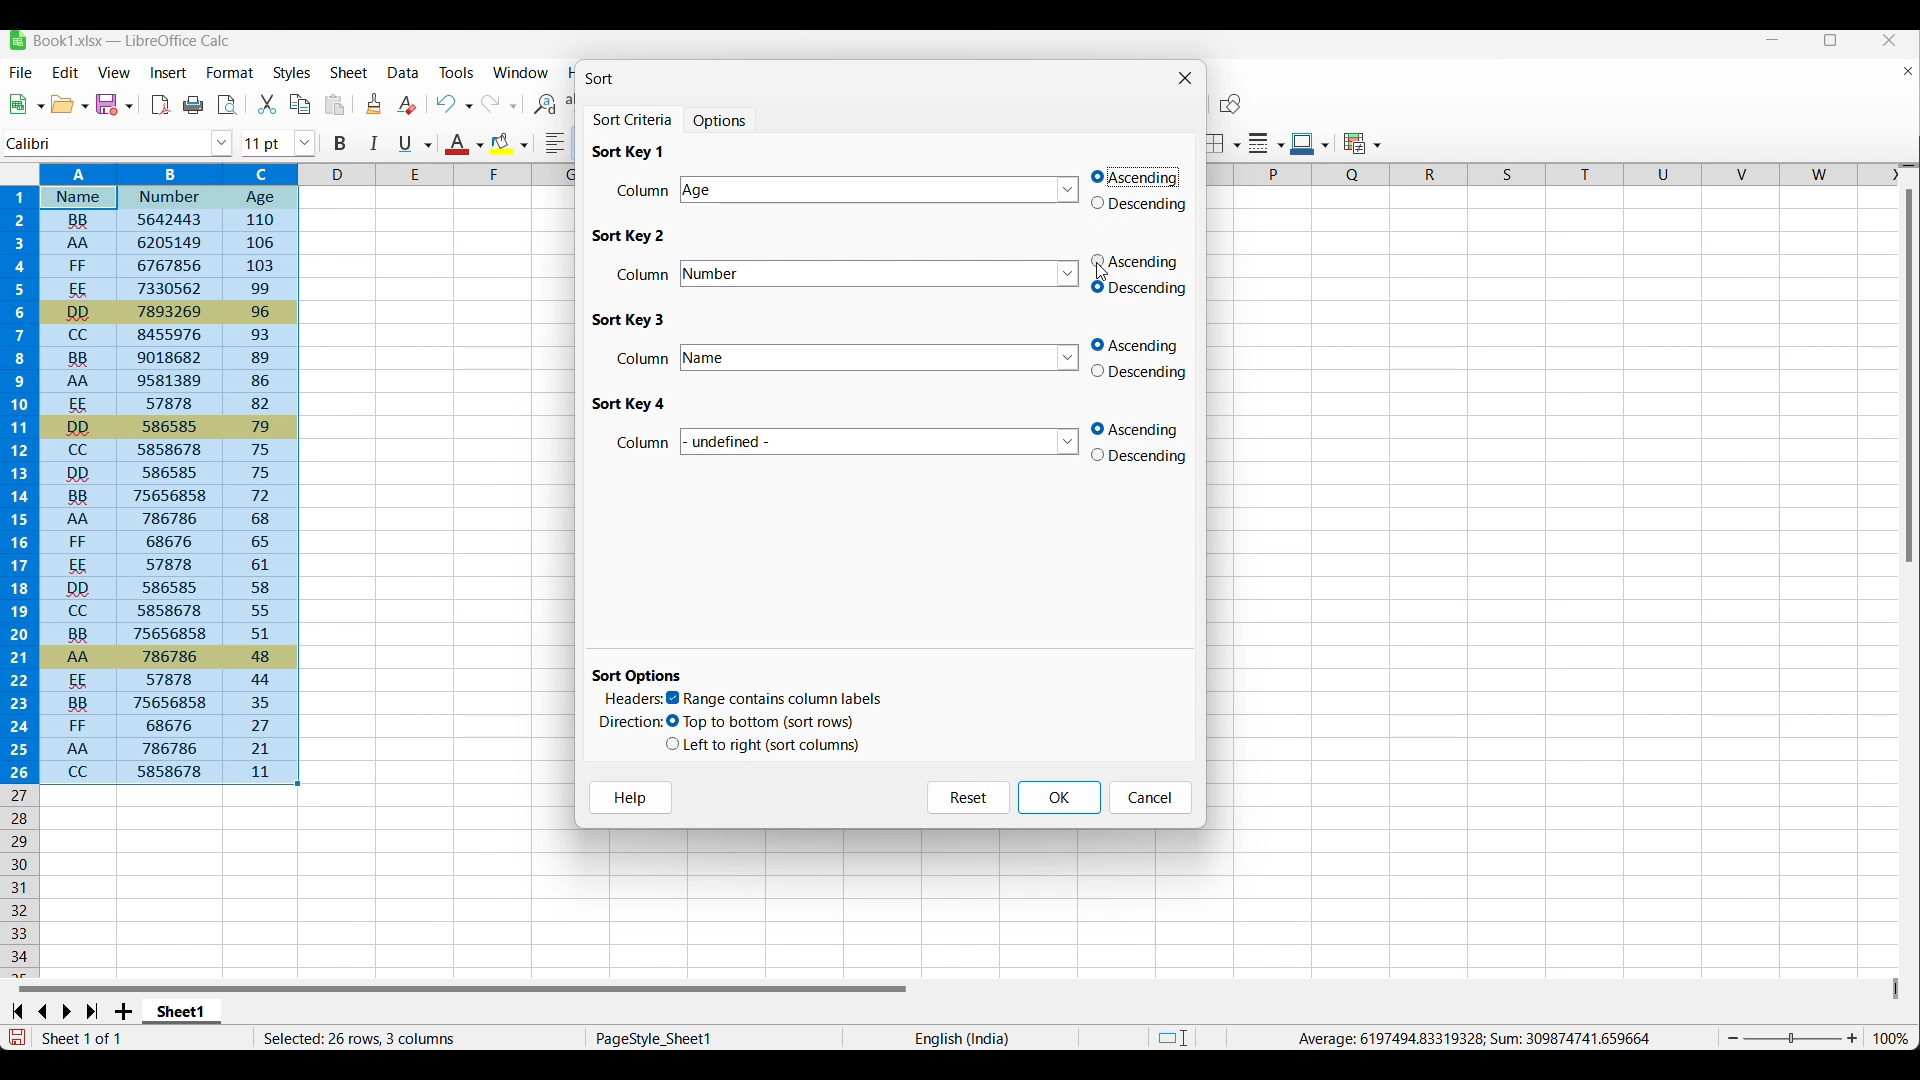 The height and width of the screenshot is (1080, 1920). What do you see at coordinates (267, 104) in the screenshot?
I see `Cut` at bounding box center [267, 104].